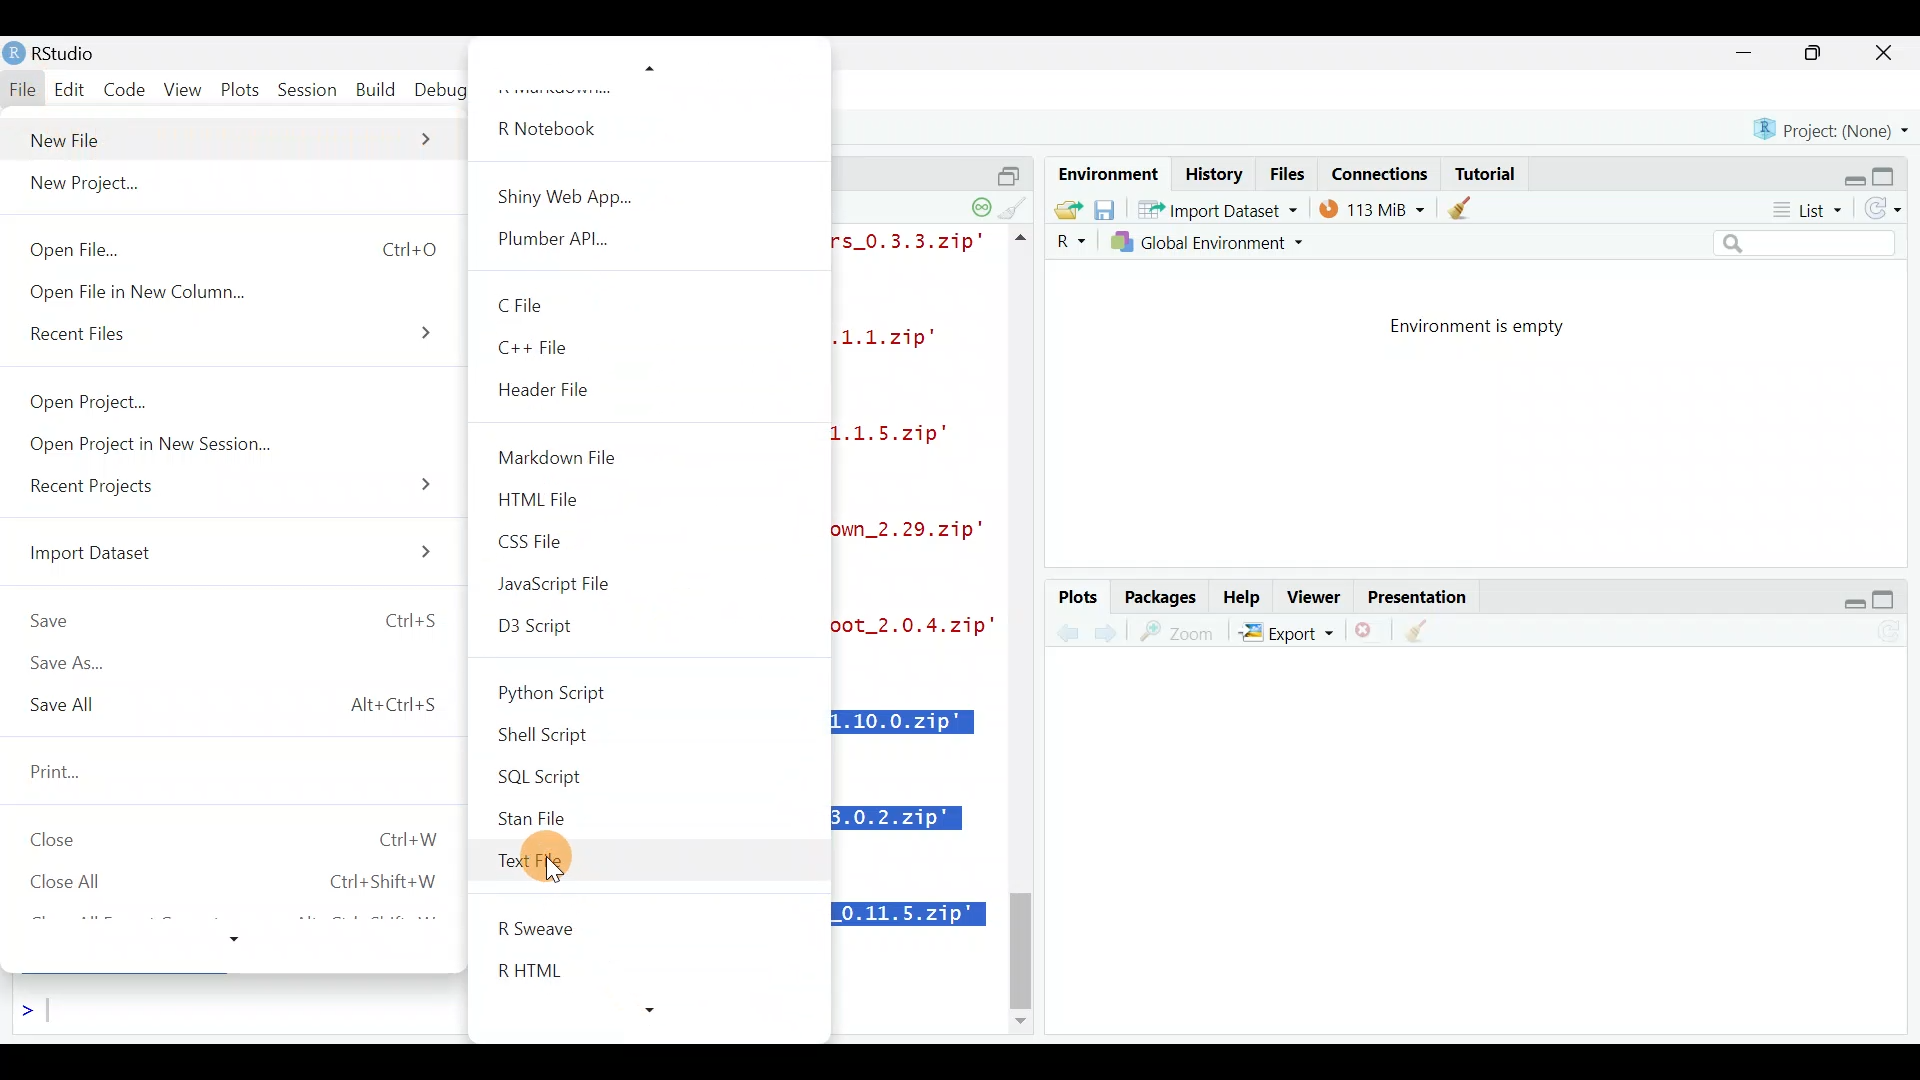 The image size is (1920, 1080). Describe the element at coordinates (185, 89) in the screenshot. I see `View` at that location.